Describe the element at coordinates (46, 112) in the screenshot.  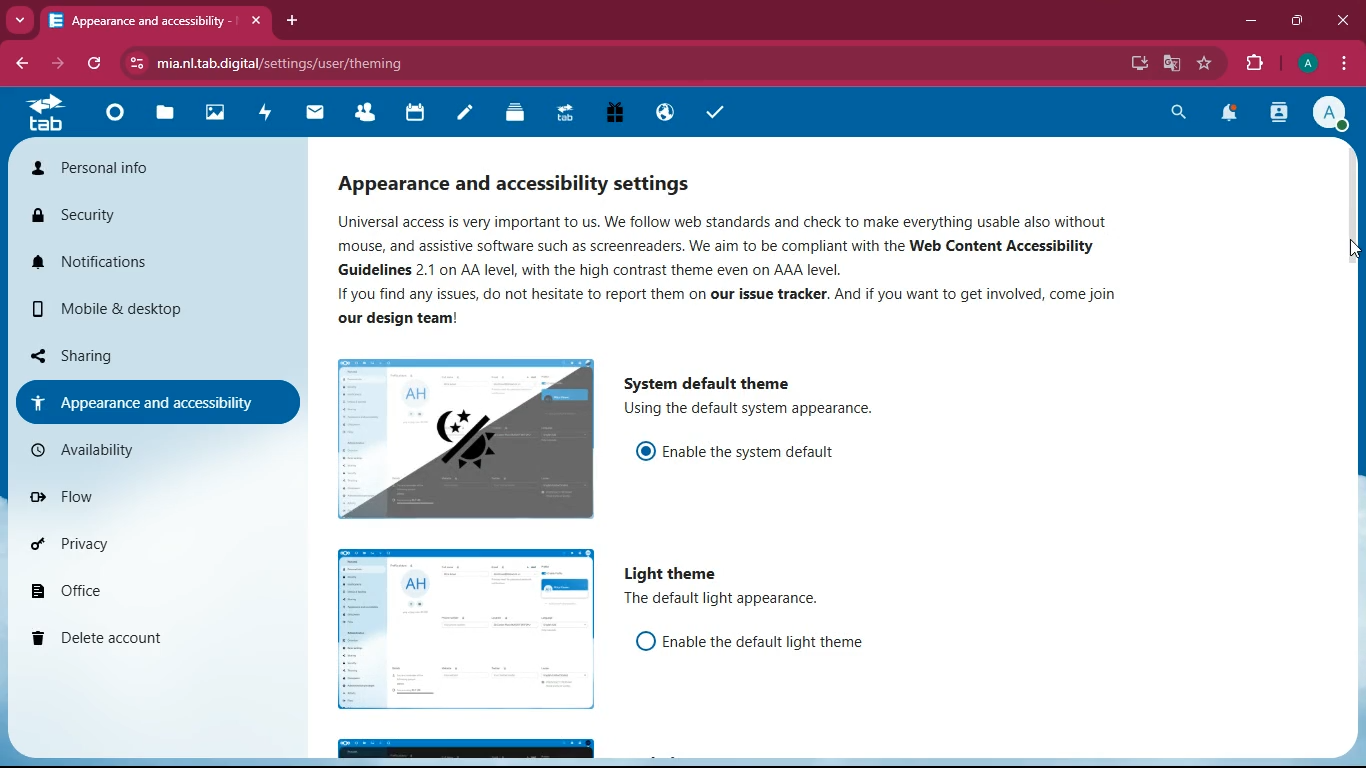
I see `tab` at that location.